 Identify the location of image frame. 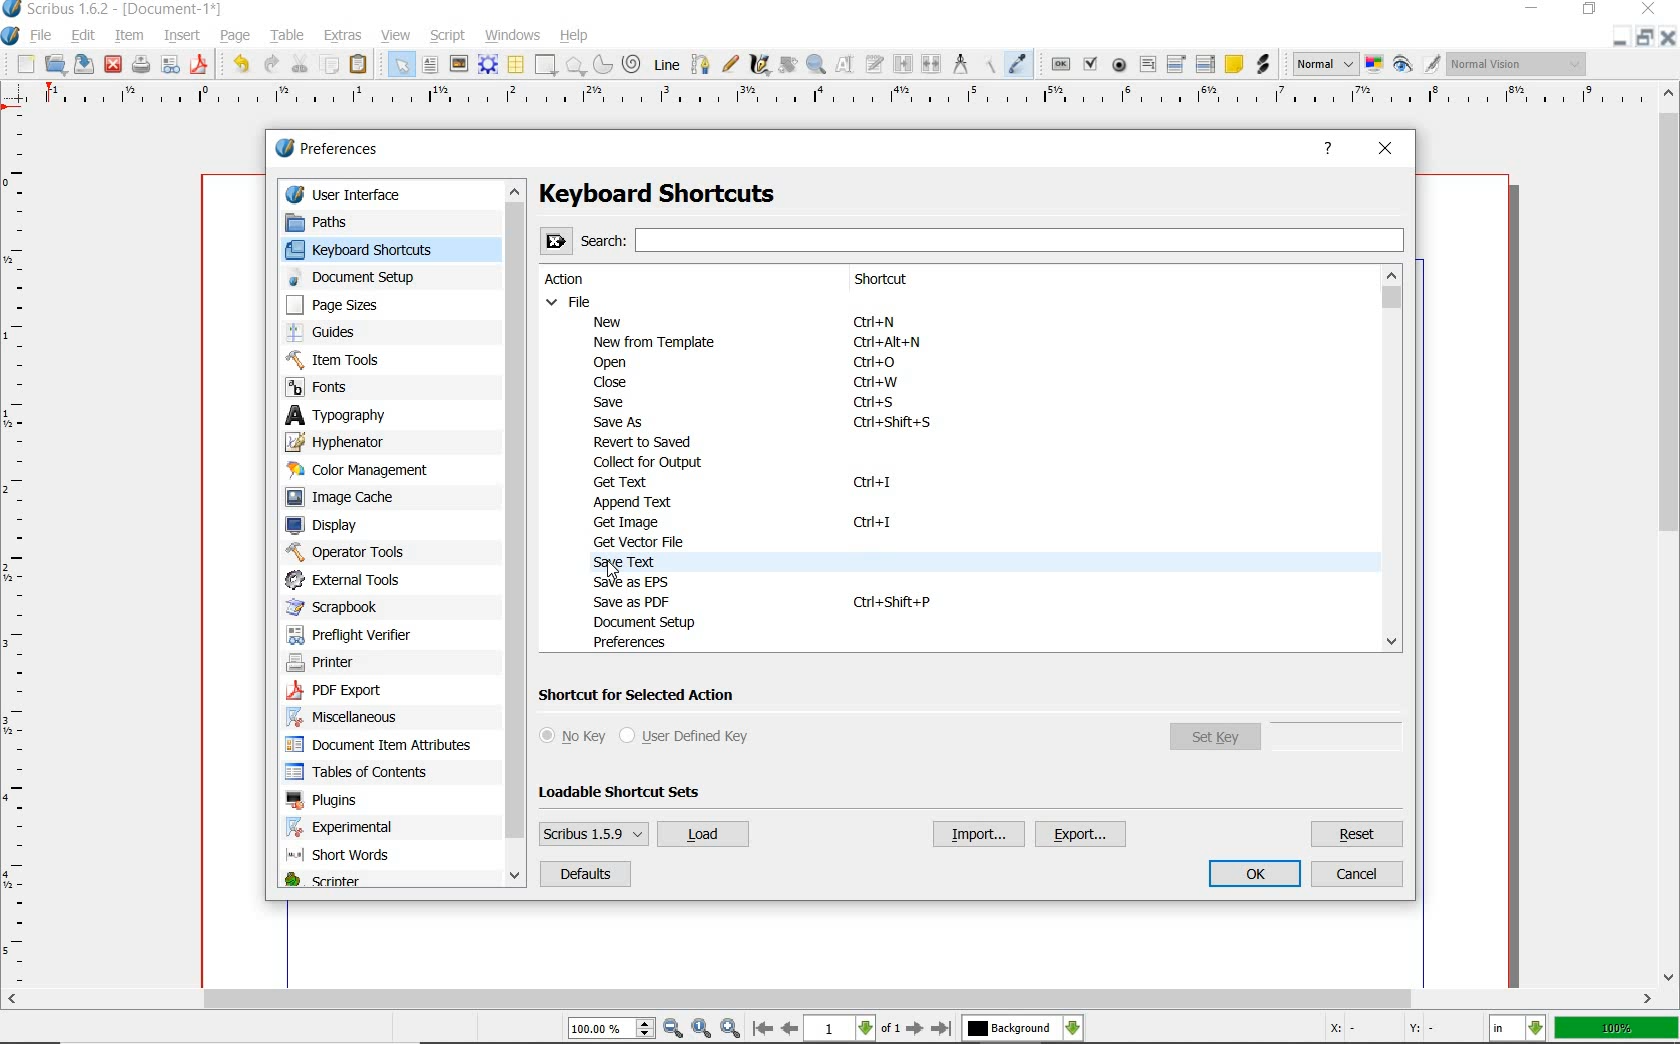
(459, 66).